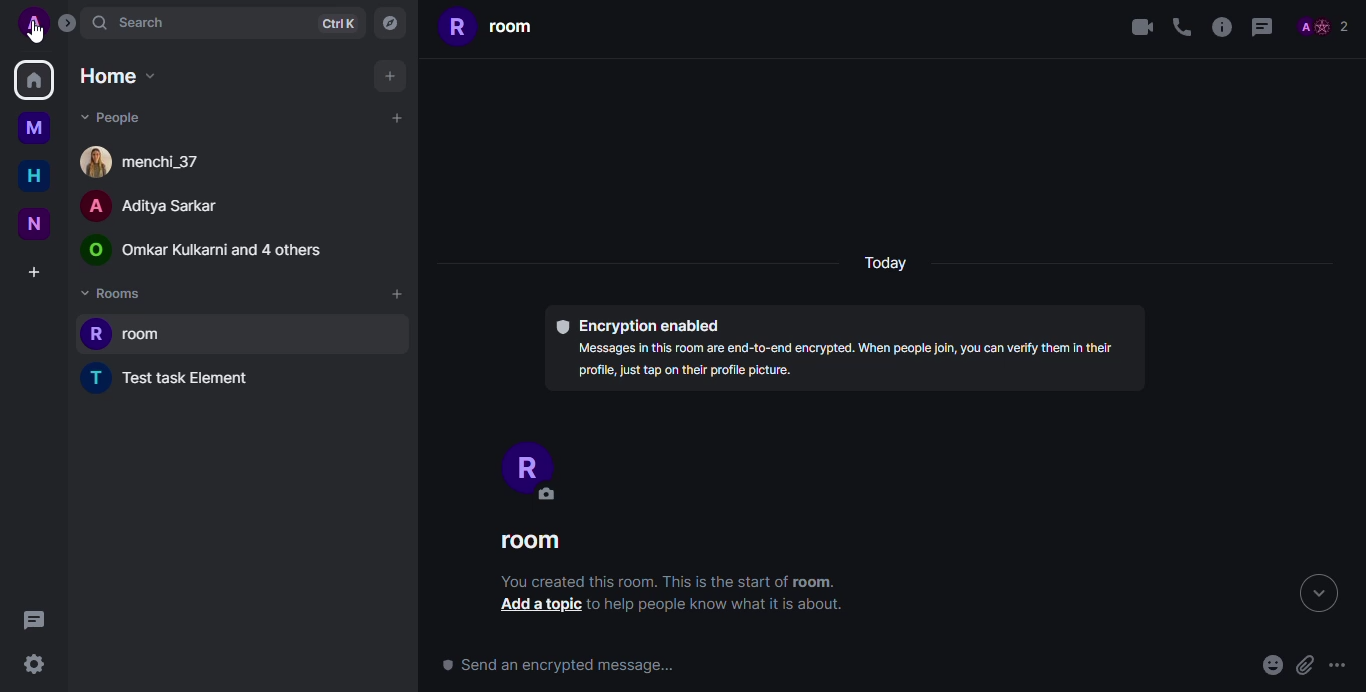 This screenshot has width=1366, height=692. What do you see at coordinates (154, 206) in the screenshot?
I see `people` at bounding box center [154, 206].